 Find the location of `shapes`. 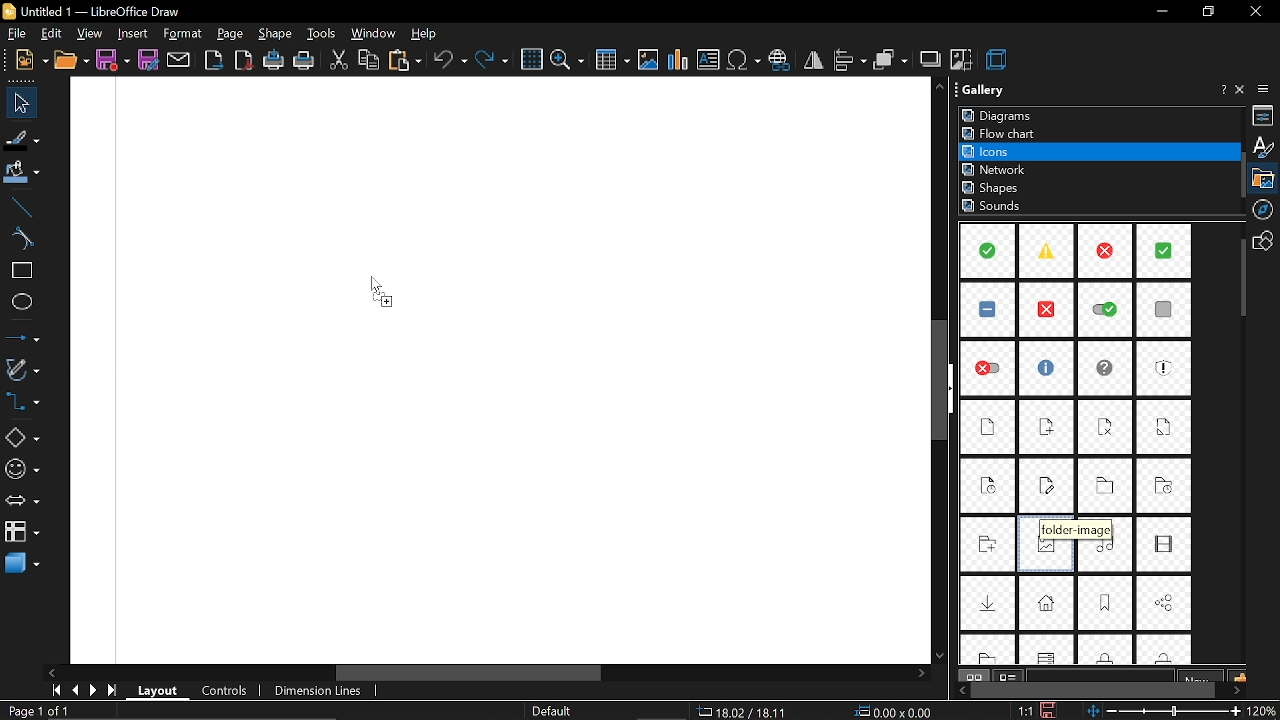

shapes is located at coordinates (1266, 240).